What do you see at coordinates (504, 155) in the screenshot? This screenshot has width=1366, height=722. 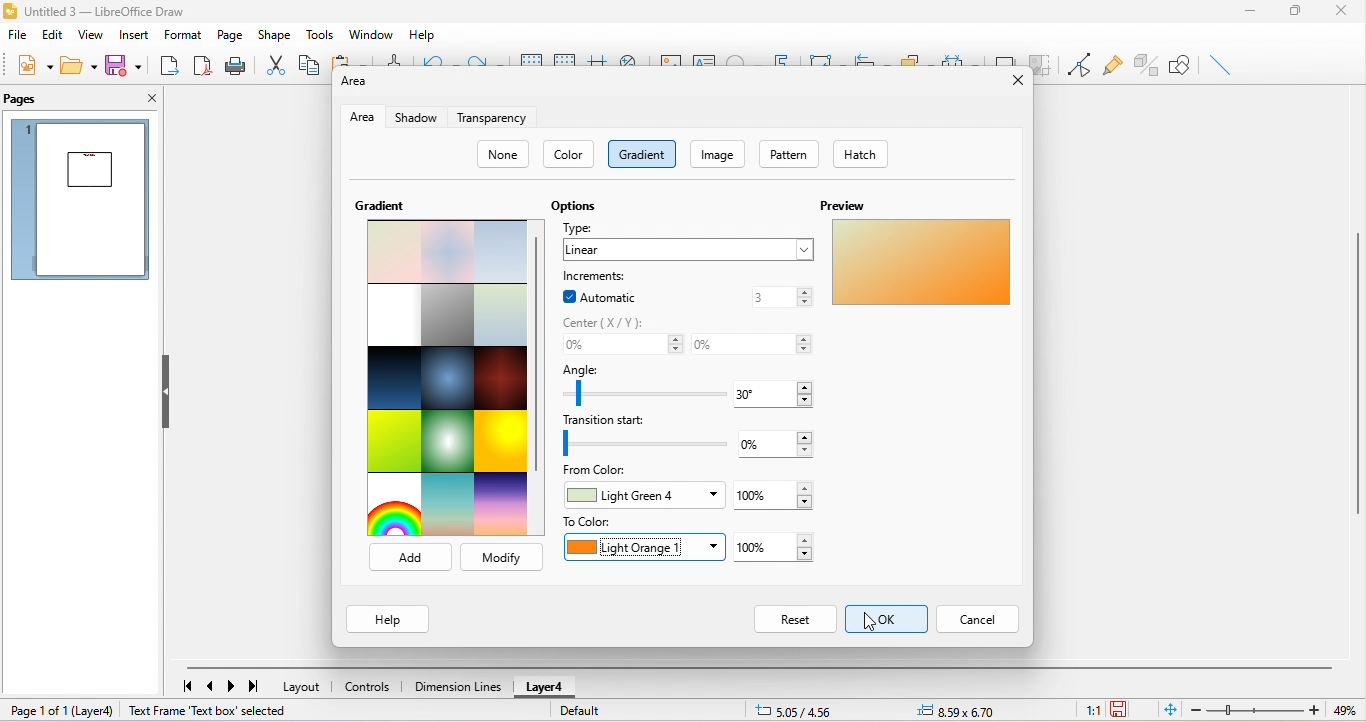 I see `none` at bounding box center [504, 155].